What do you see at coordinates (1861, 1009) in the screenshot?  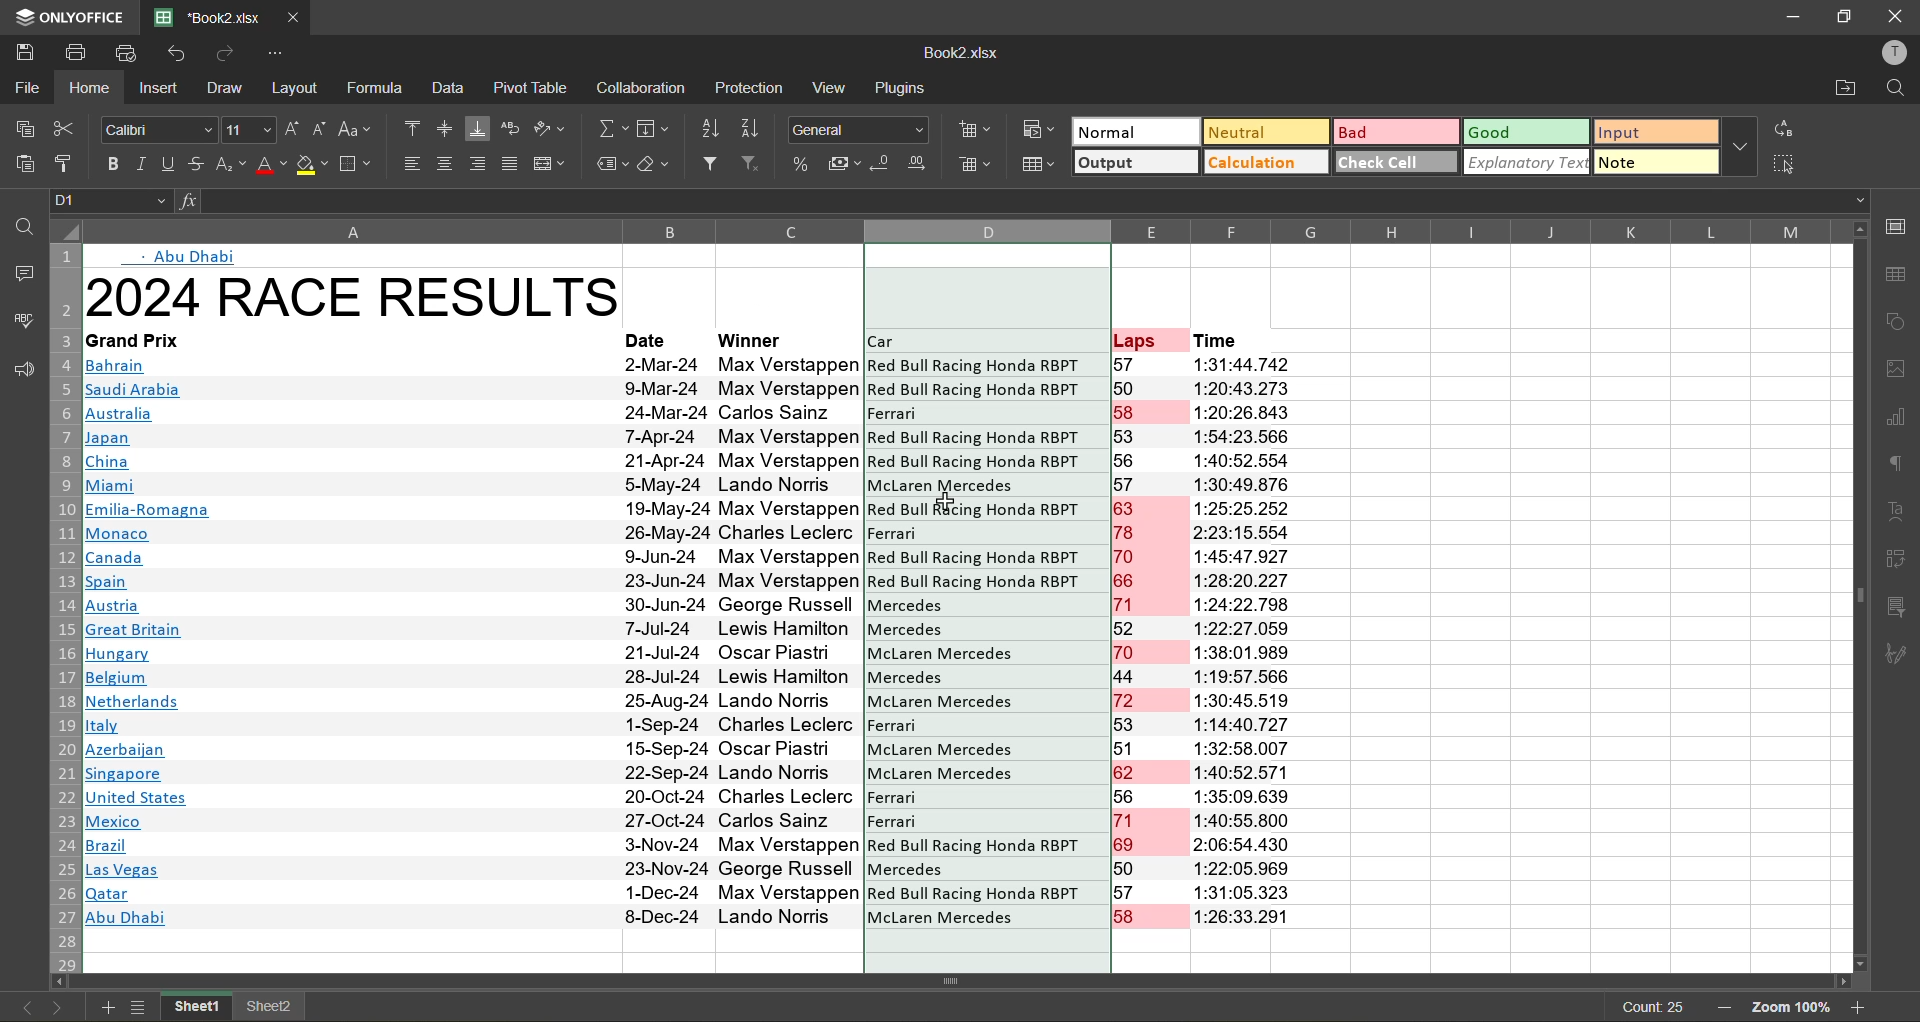 I see `zoom in` at bounding box center [1861, 1009].